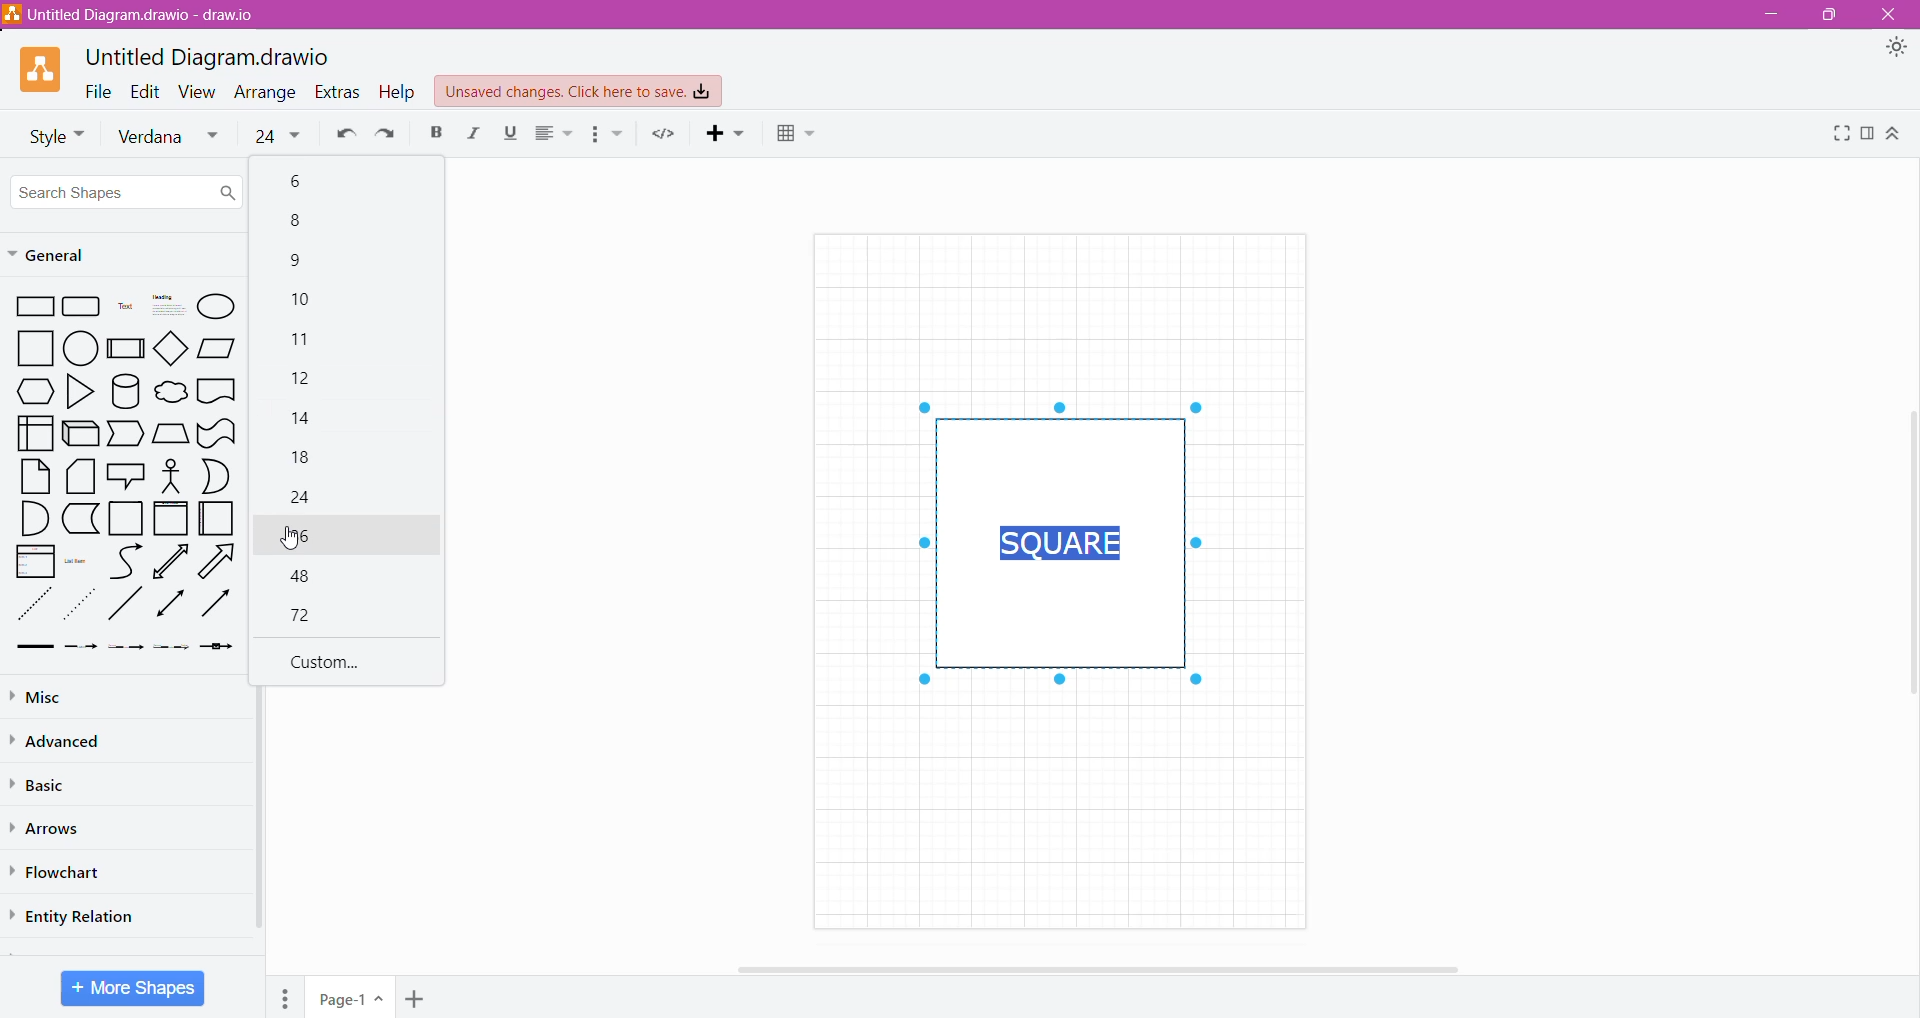 The width and height of the screenshot is (1920, 1018). I want to click on Double Arrow, so click(168, 606).